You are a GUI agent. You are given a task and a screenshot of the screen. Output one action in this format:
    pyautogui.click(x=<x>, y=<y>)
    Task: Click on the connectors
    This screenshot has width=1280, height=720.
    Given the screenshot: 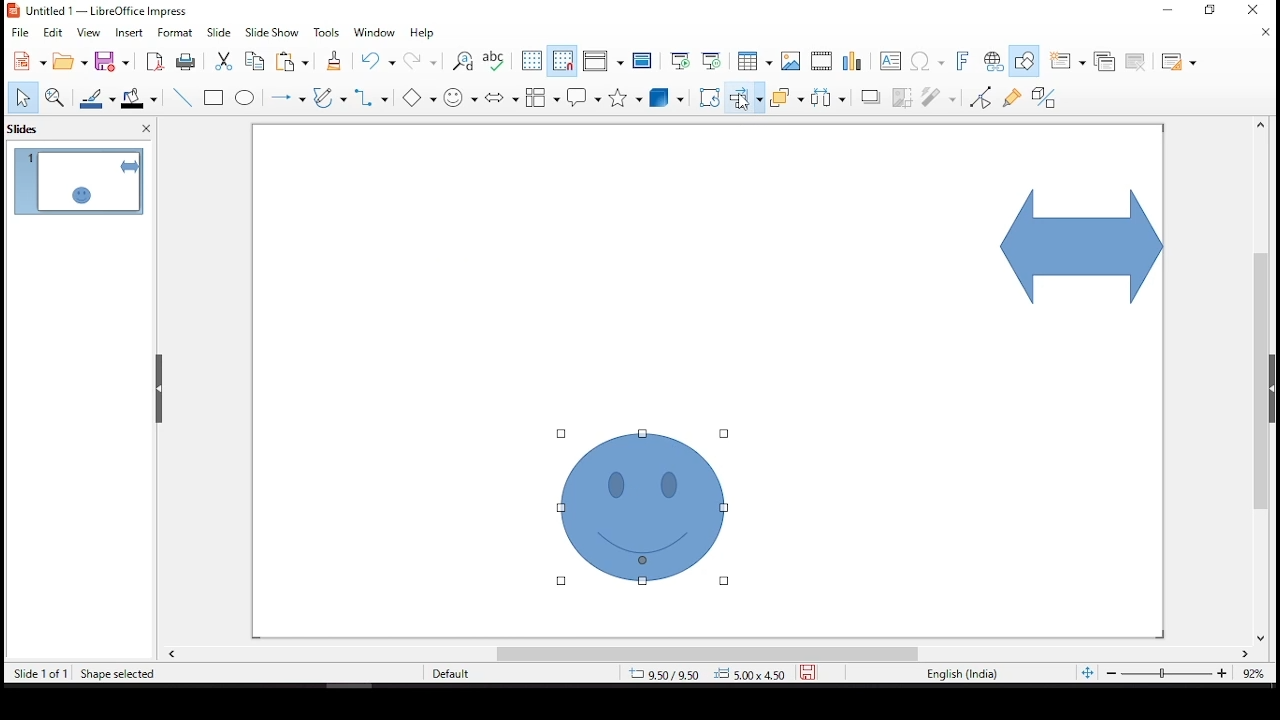 What is the action you would take?
    pyautogui.click(x=371, y=99)
    